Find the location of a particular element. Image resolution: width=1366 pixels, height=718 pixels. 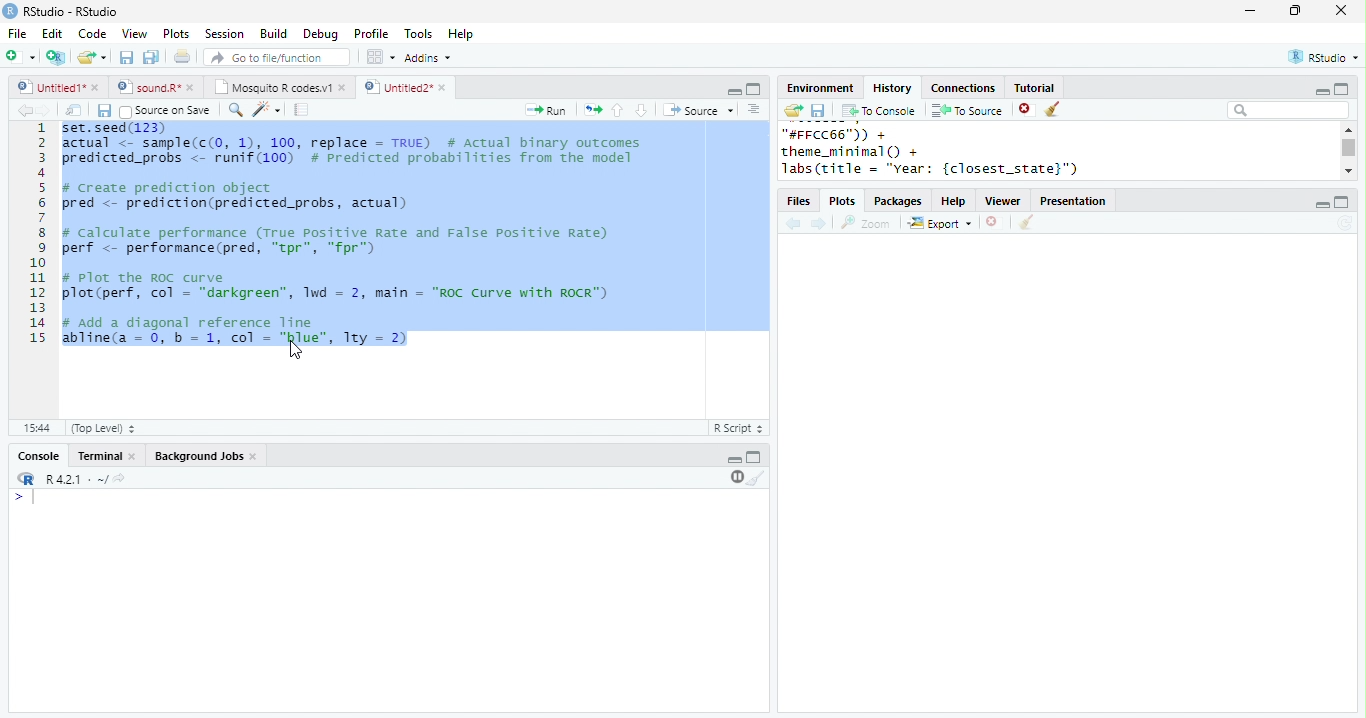

R 4.2.1 .~/ is located at coordinates (73, 480).